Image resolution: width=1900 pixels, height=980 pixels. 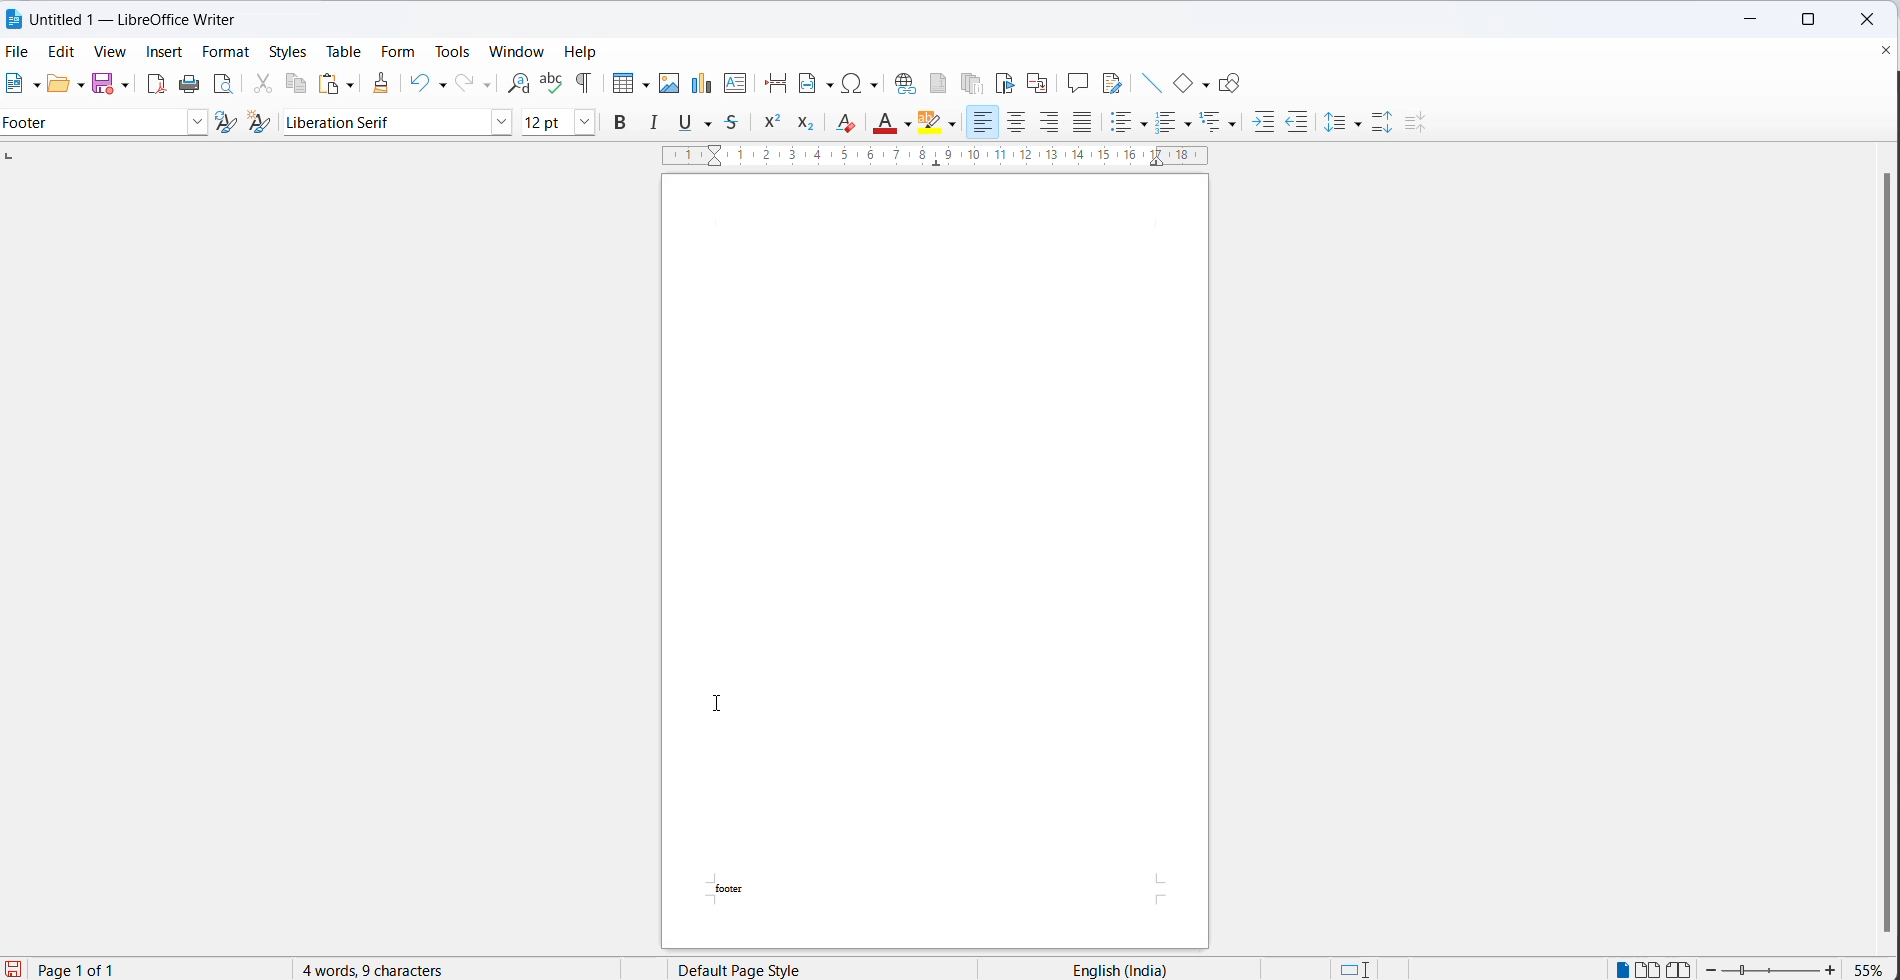 I want to click on insert cross-reference, so click(x=1039, y=85).